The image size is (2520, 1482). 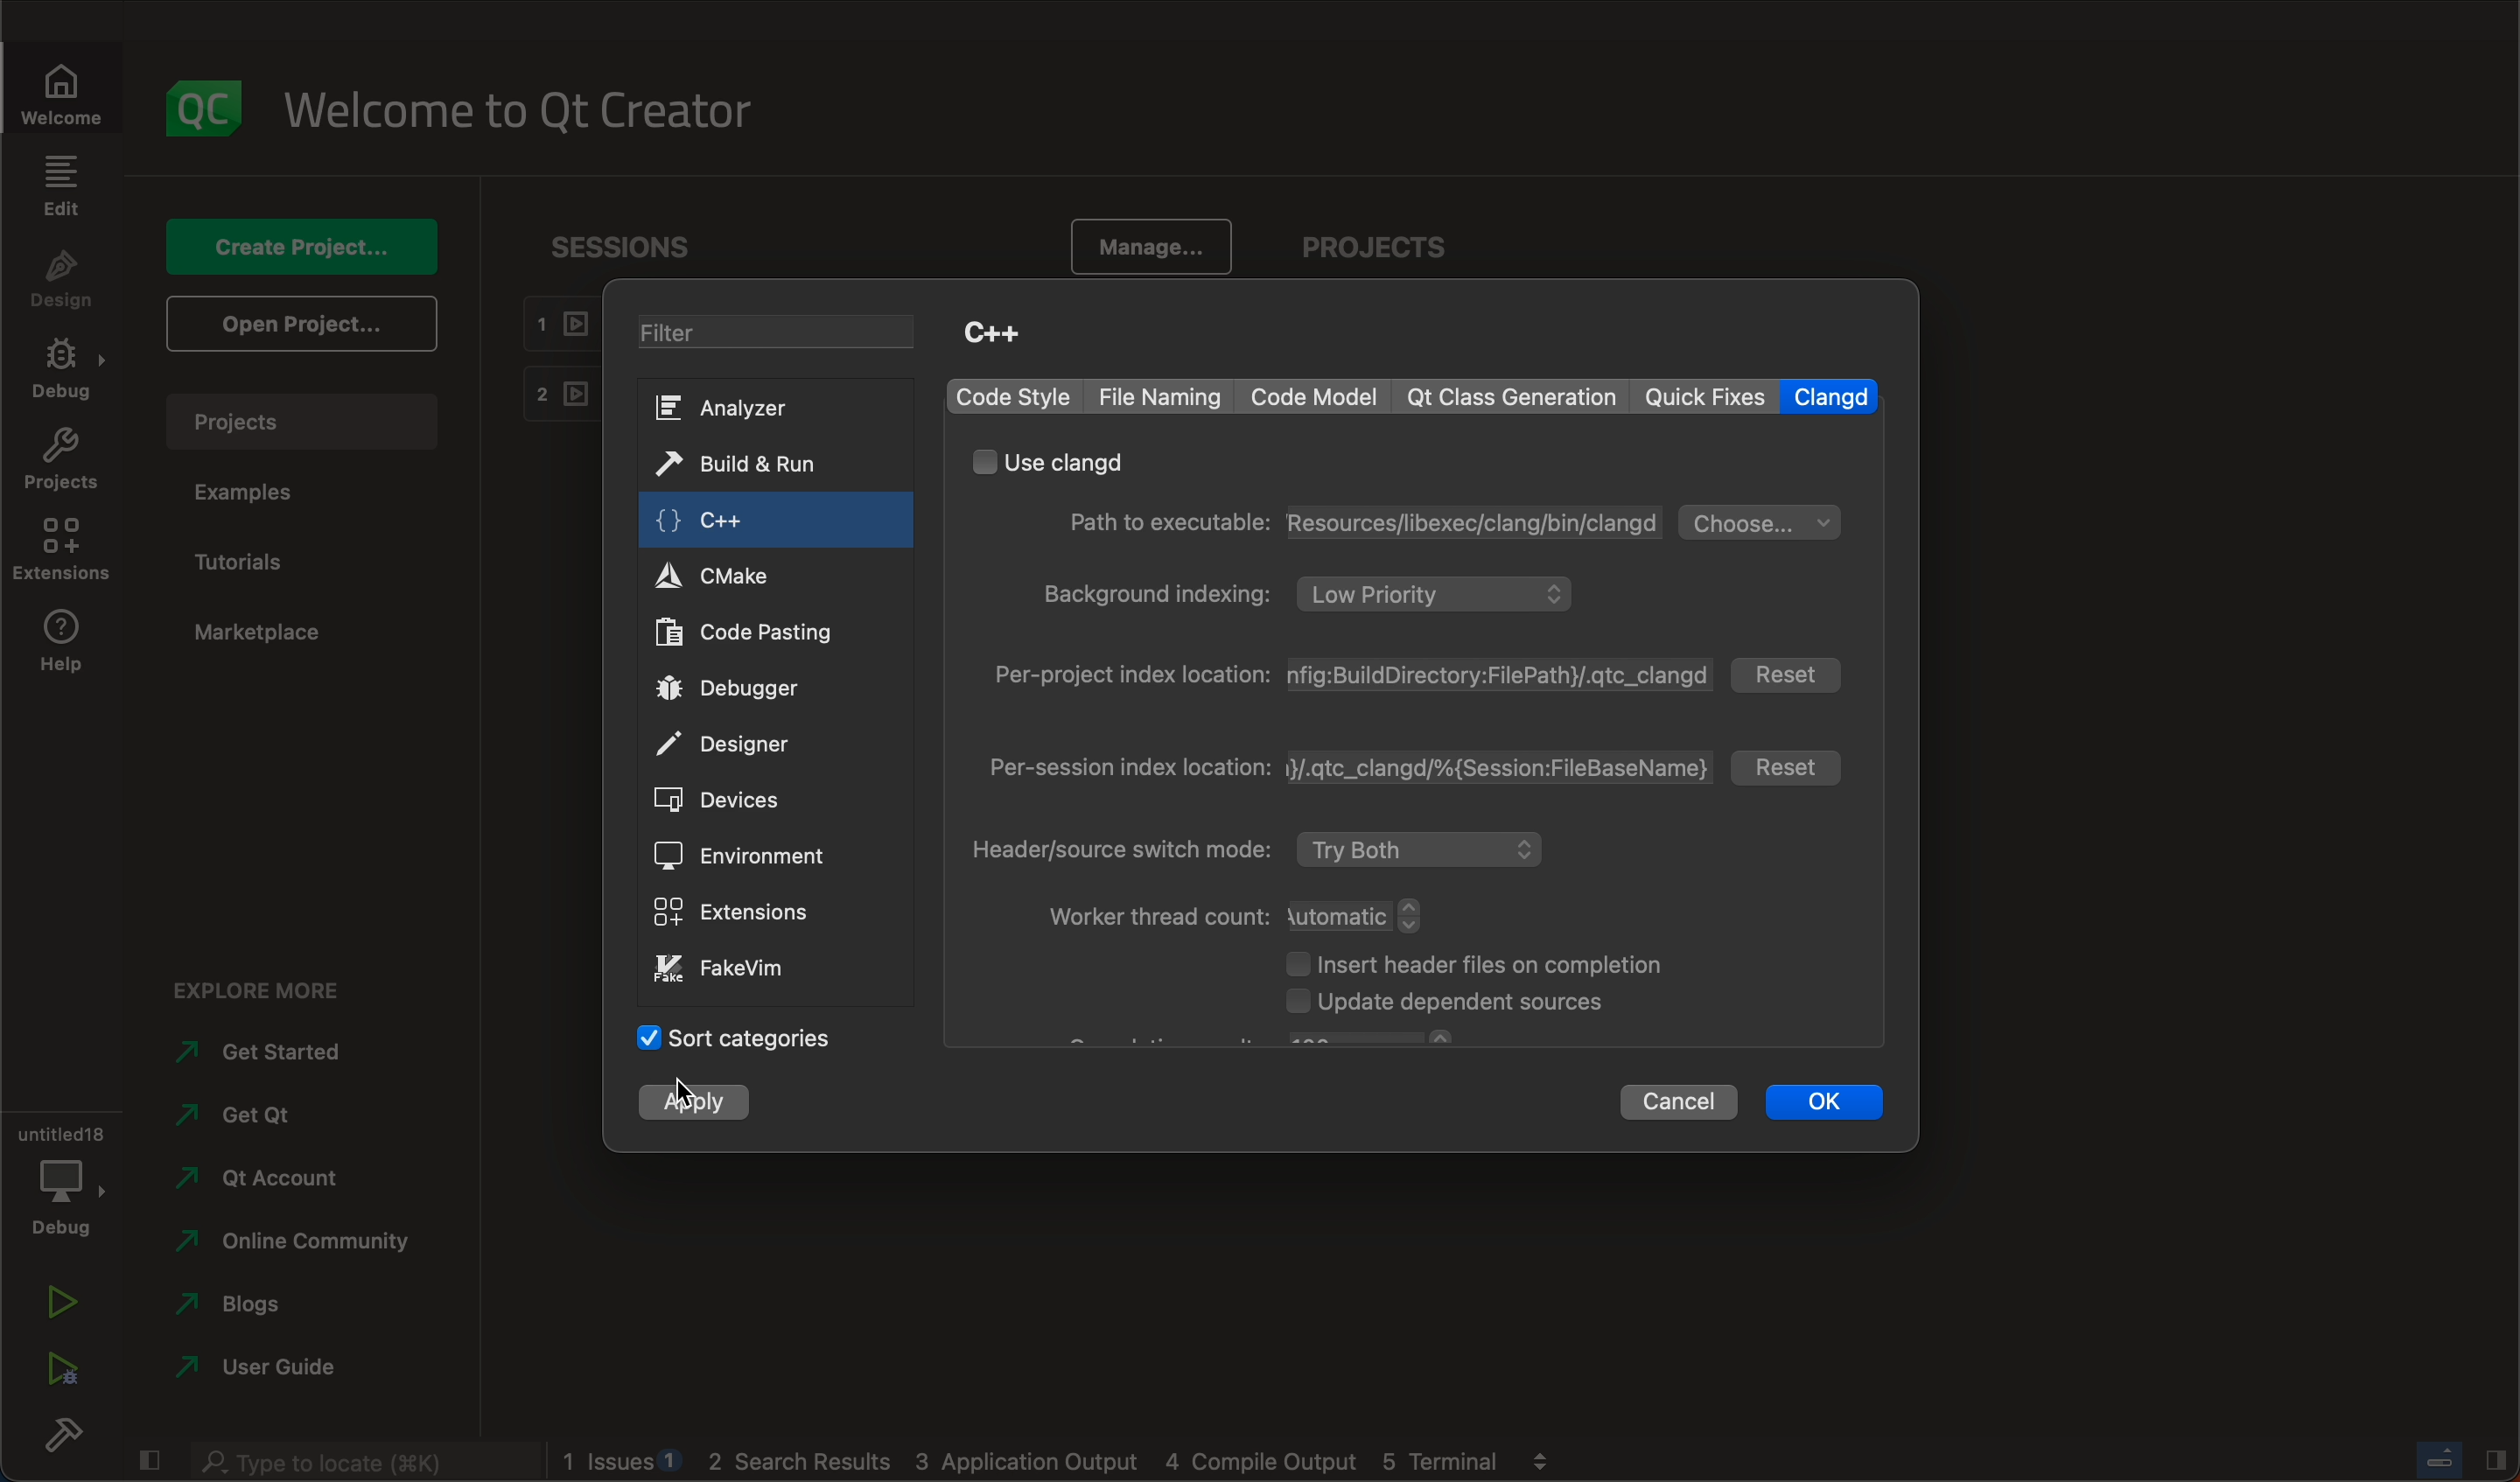 What do you see at coordinates (207, 110) in the screenshot?
I see `logo` at bounding box center [207, 110].